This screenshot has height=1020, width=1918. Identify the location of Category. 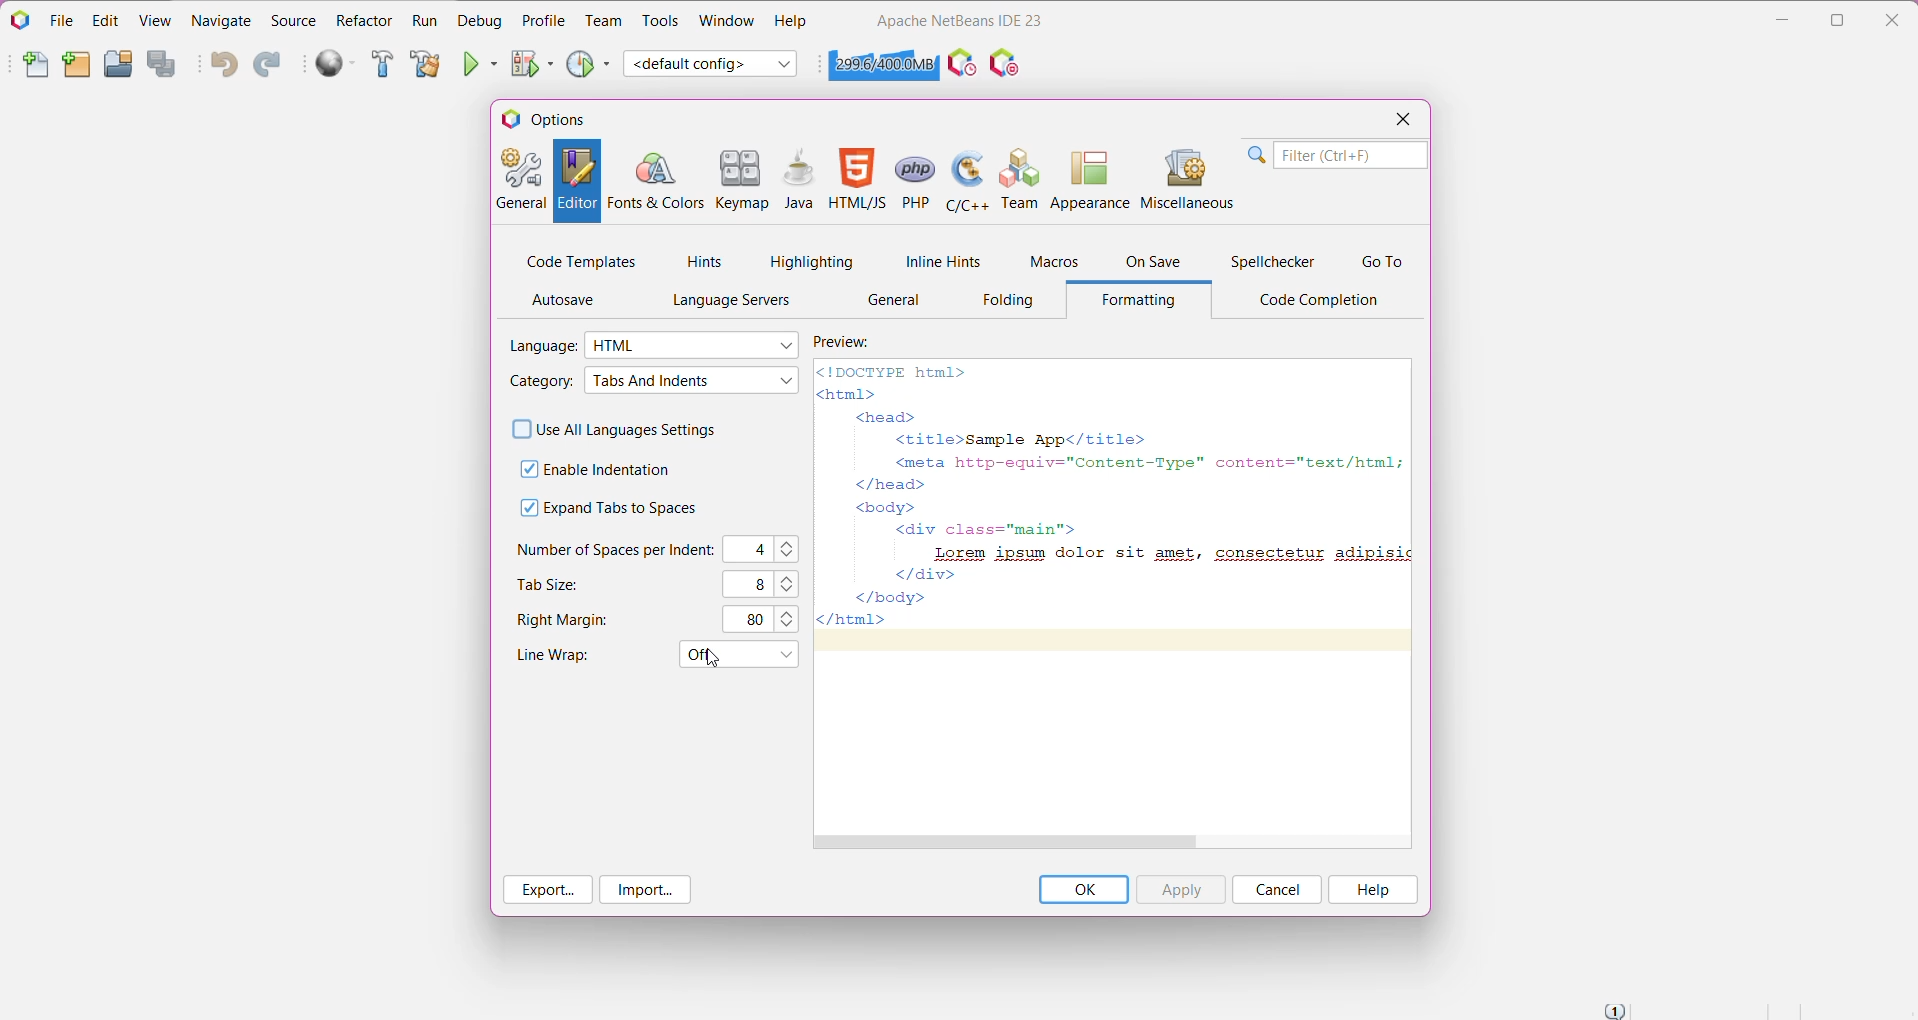
(539, 382).